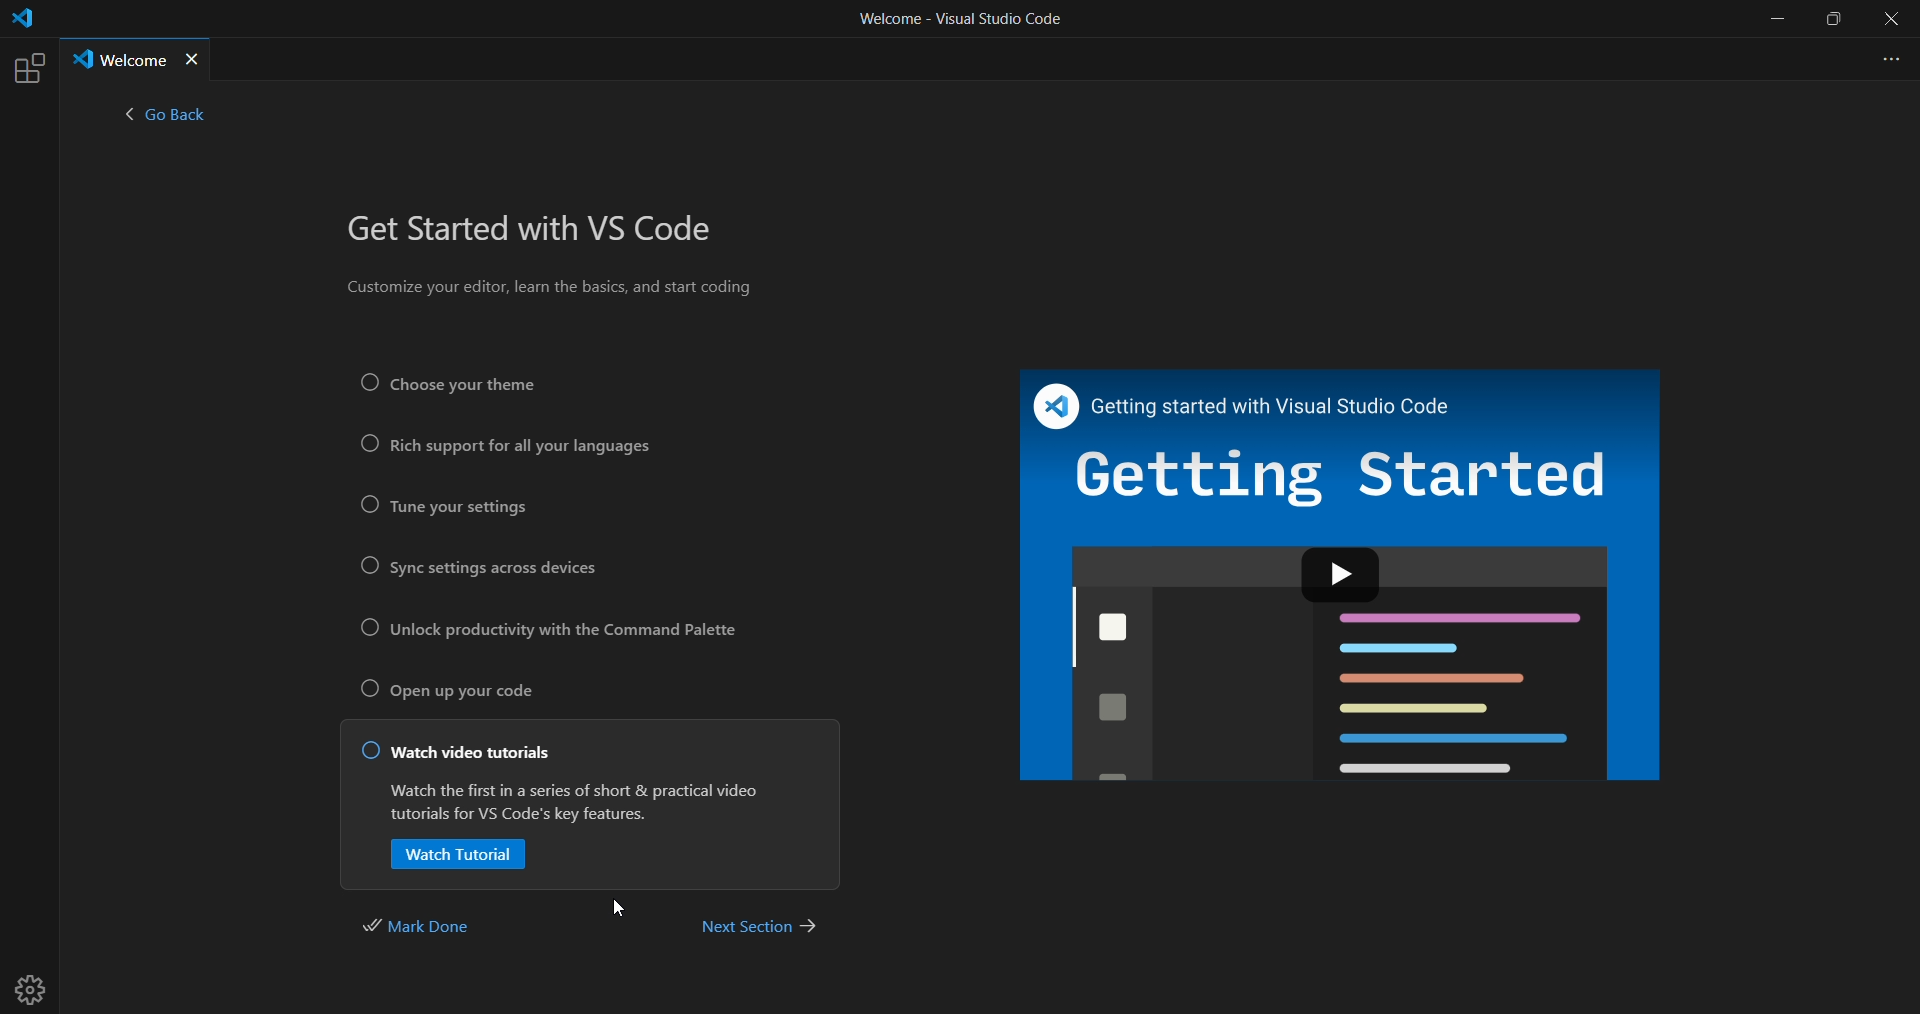 This screenshot has height=1014, width=1920. I want to click on sample display, so click(1346, 697).